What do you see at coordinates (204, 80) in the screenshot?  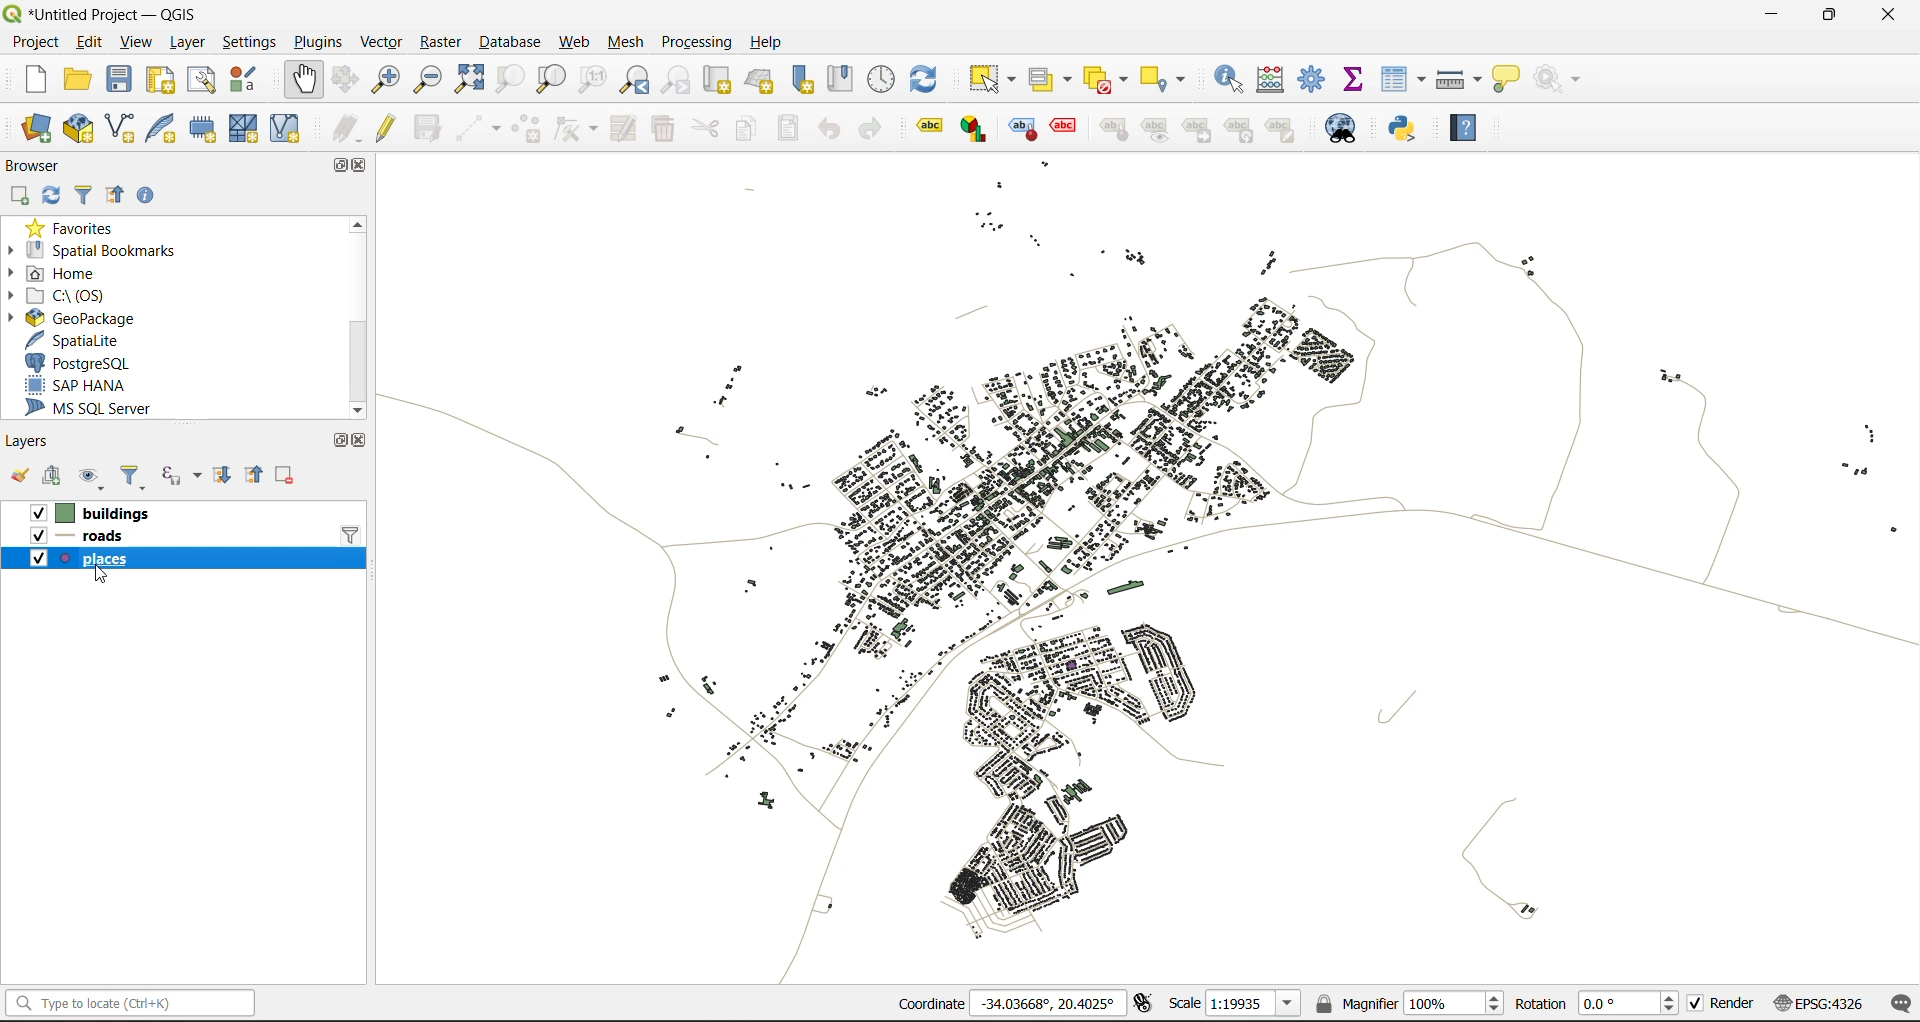 I see `show layout` at bounding box center [204, 80].